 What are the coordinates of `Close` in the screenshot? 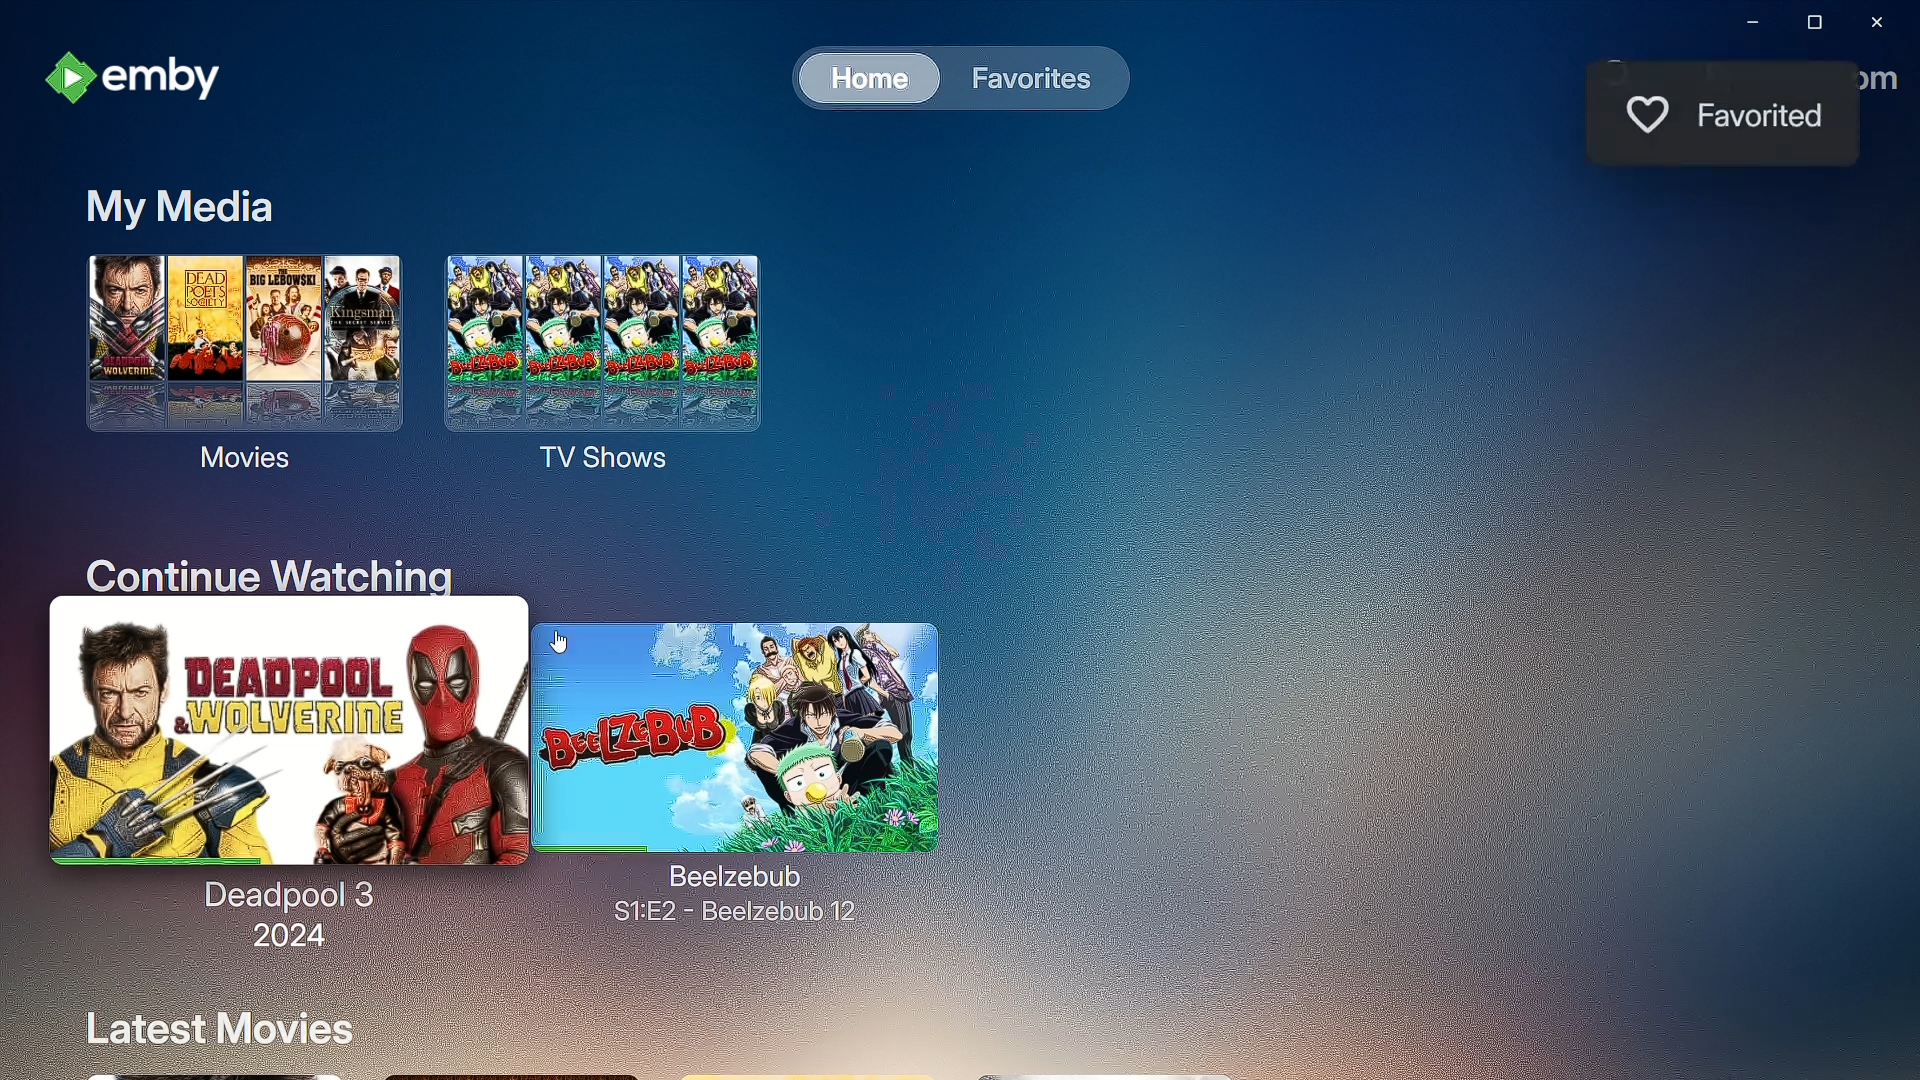 It's located at (1881, 22).